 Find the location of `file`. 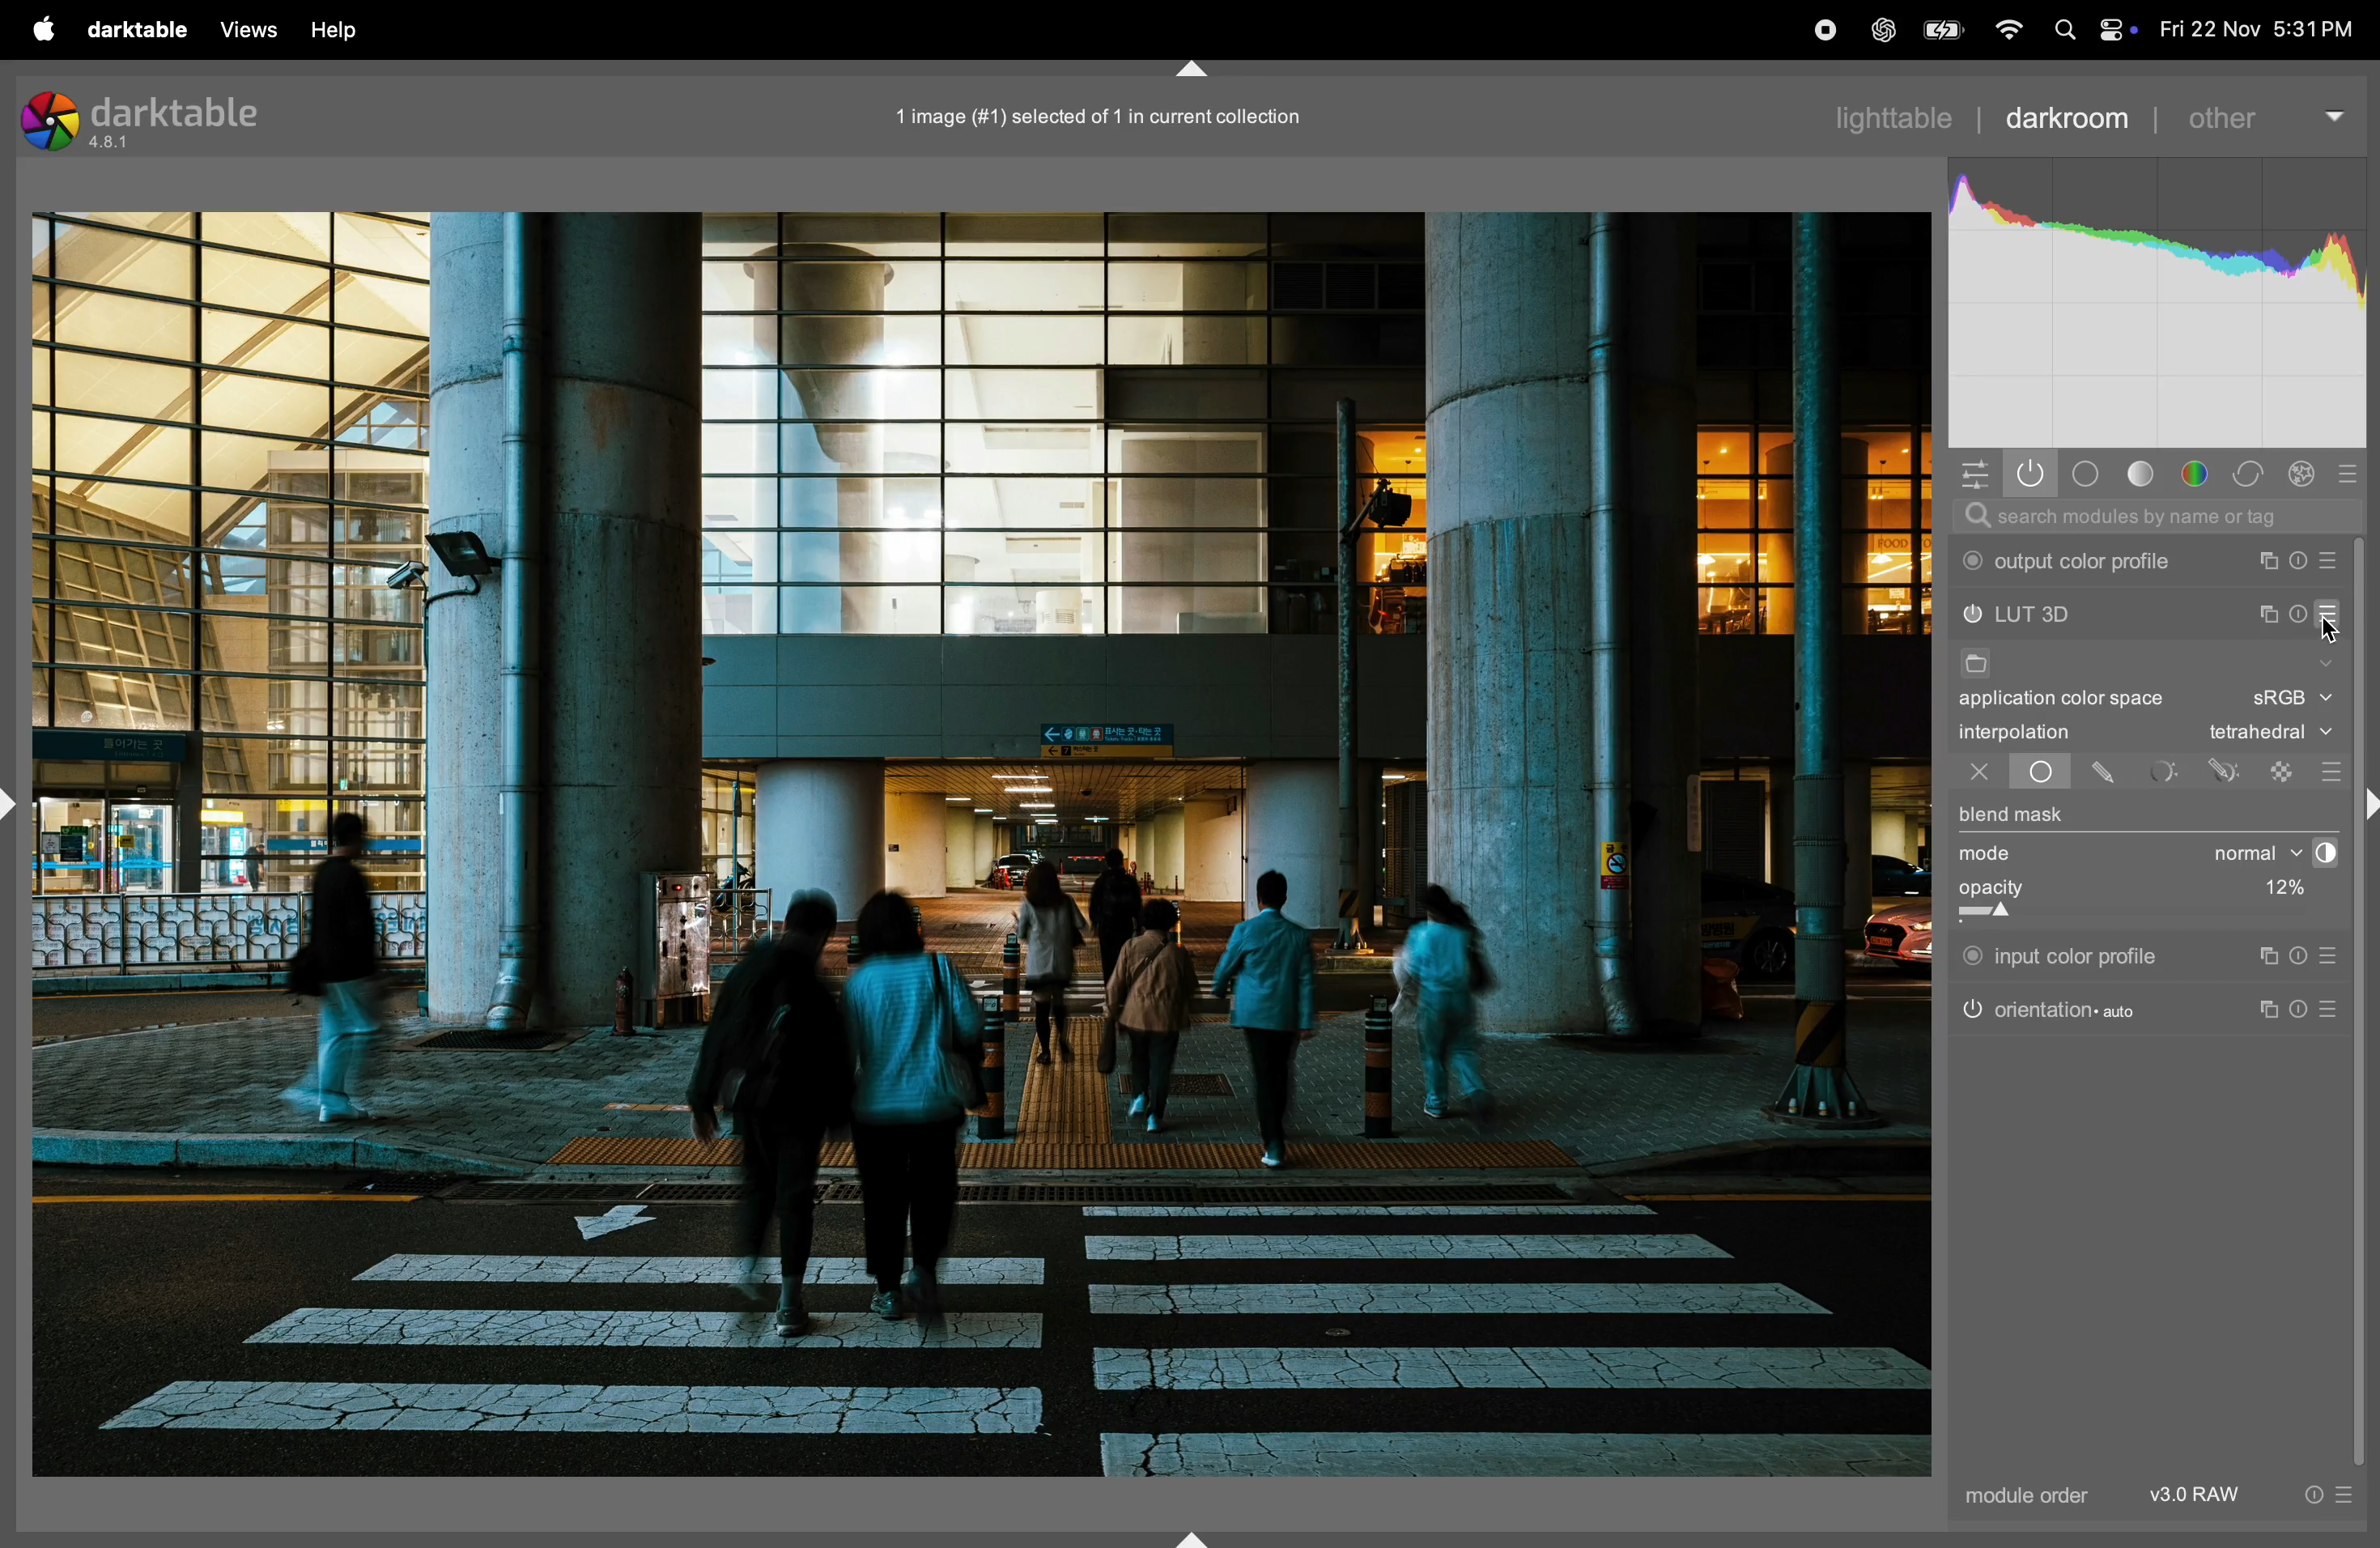

file is located at coordinates (1973, 666).